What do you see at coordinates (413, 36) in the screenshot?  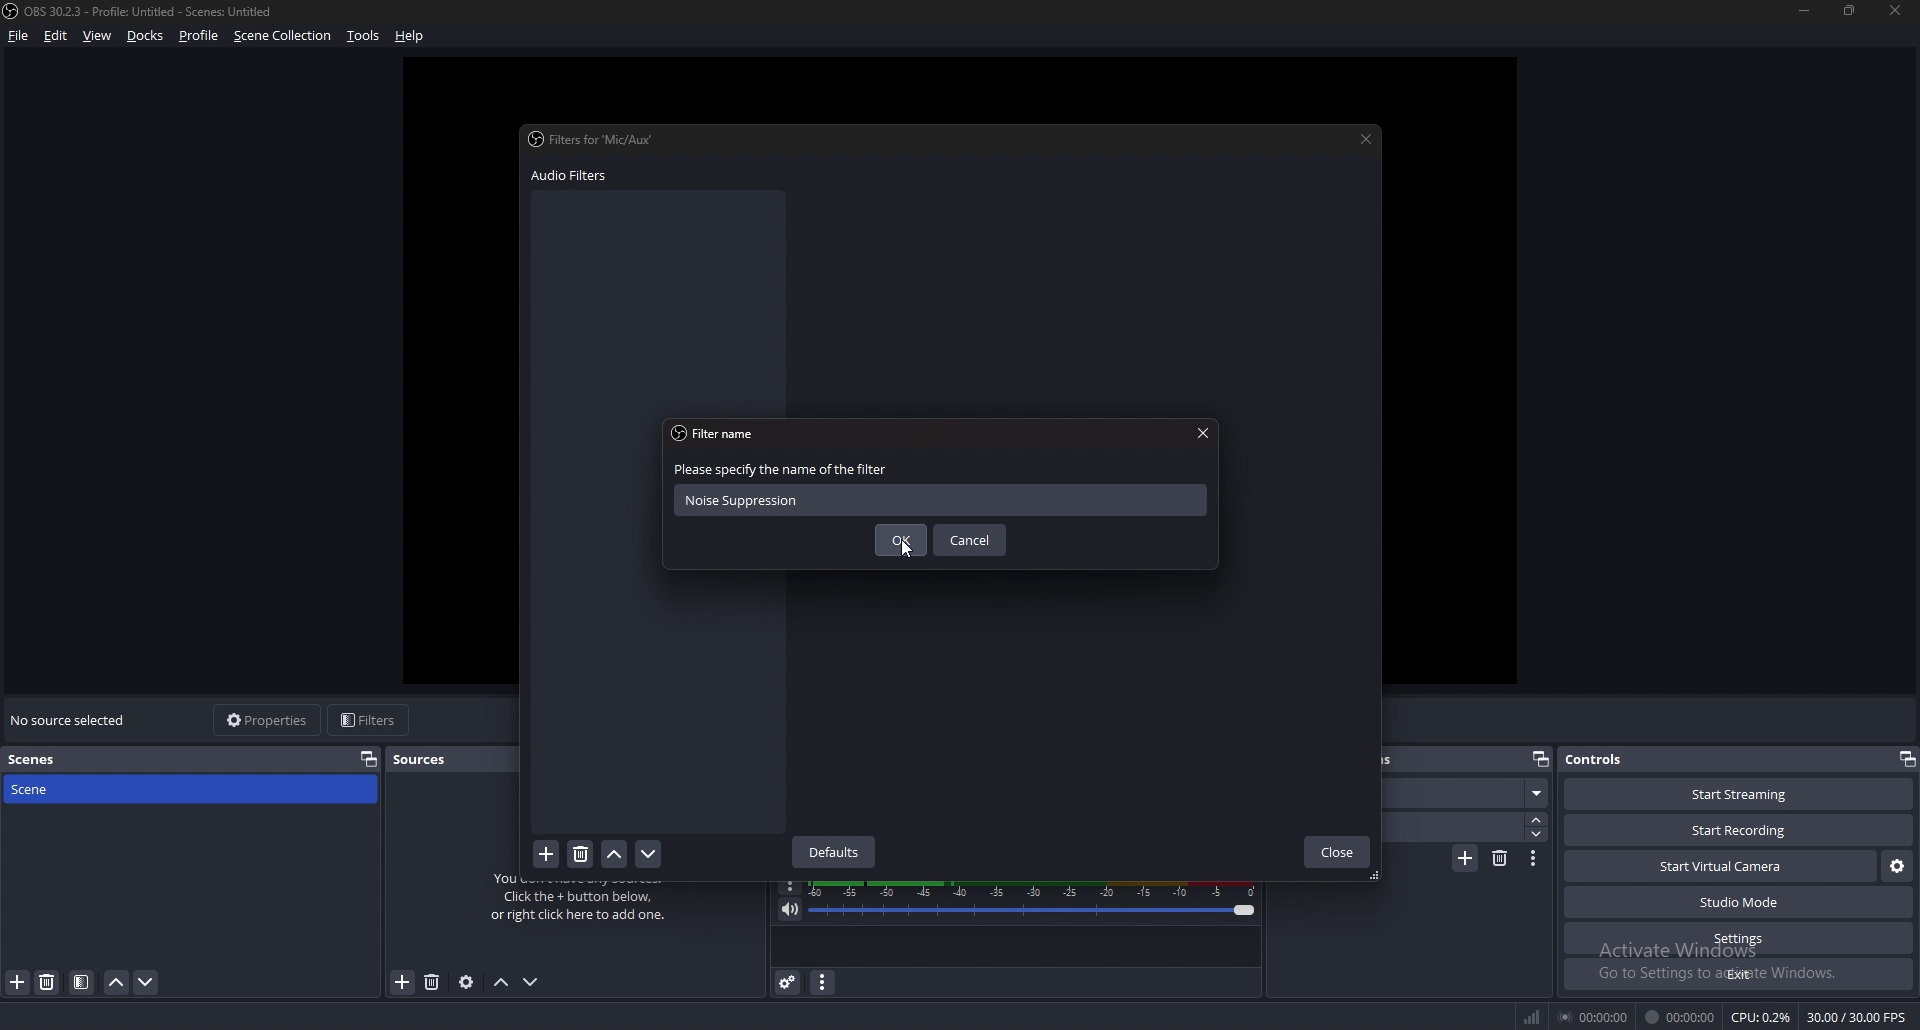 I see `help` at bounding box center [413, 36].